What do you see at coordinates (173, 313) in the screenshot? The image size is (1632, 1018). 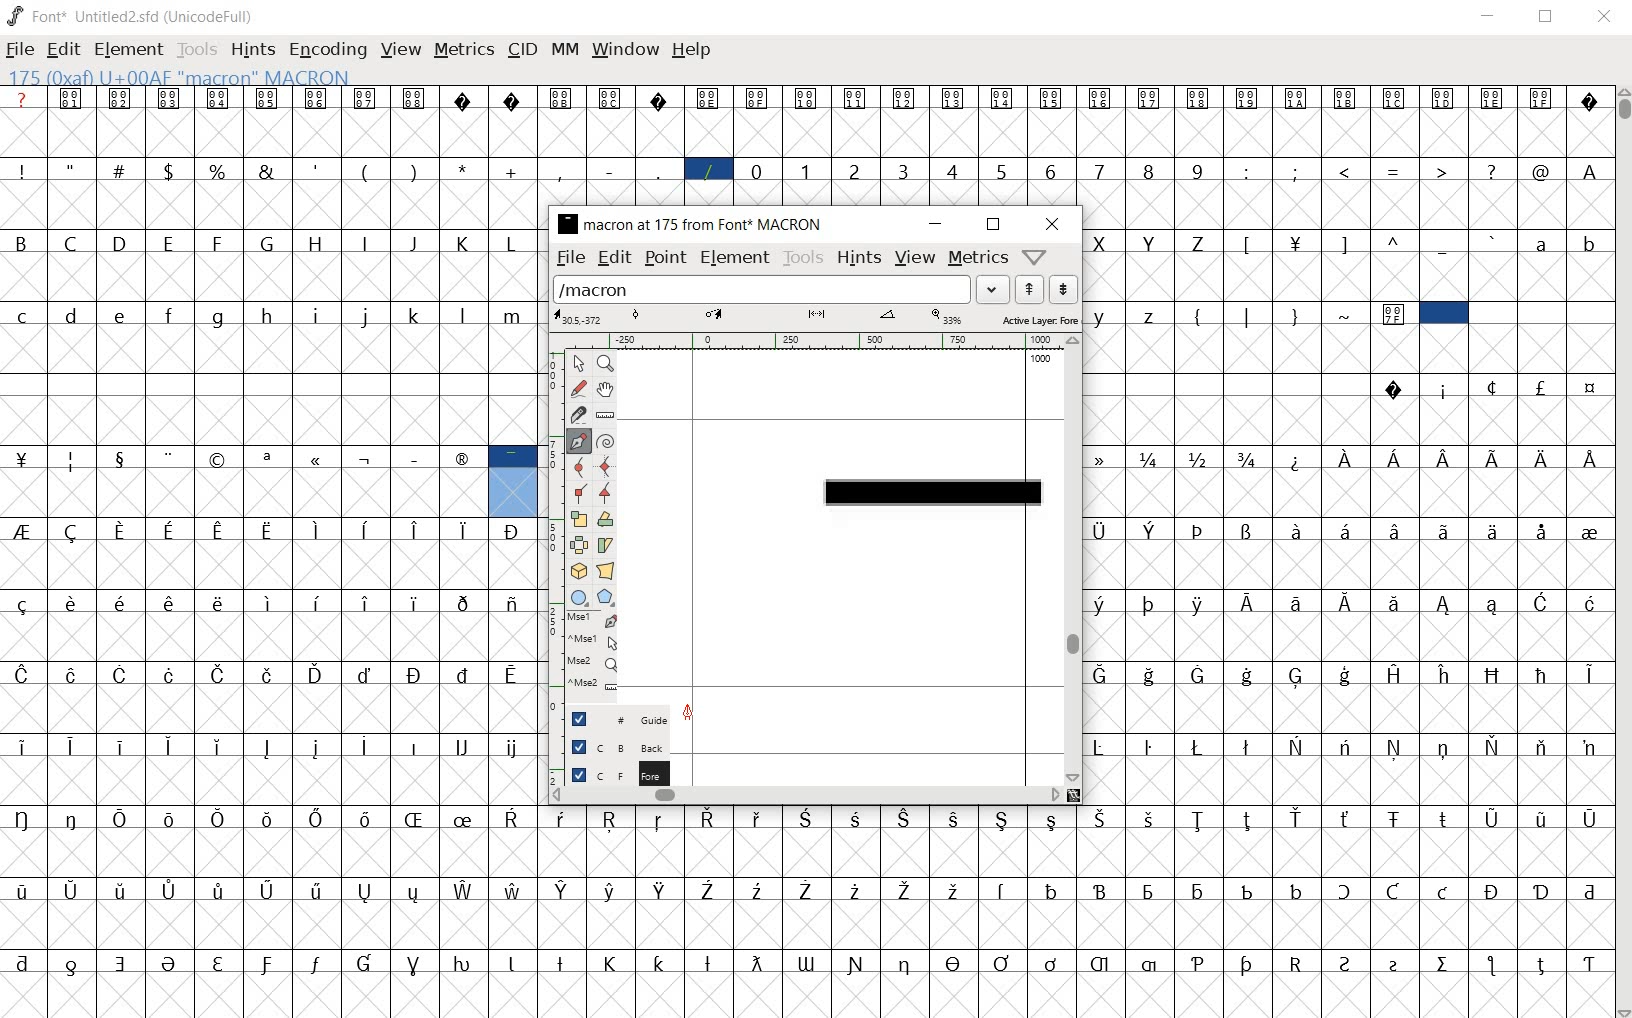 I see `f` at bounding box center [173, 313].